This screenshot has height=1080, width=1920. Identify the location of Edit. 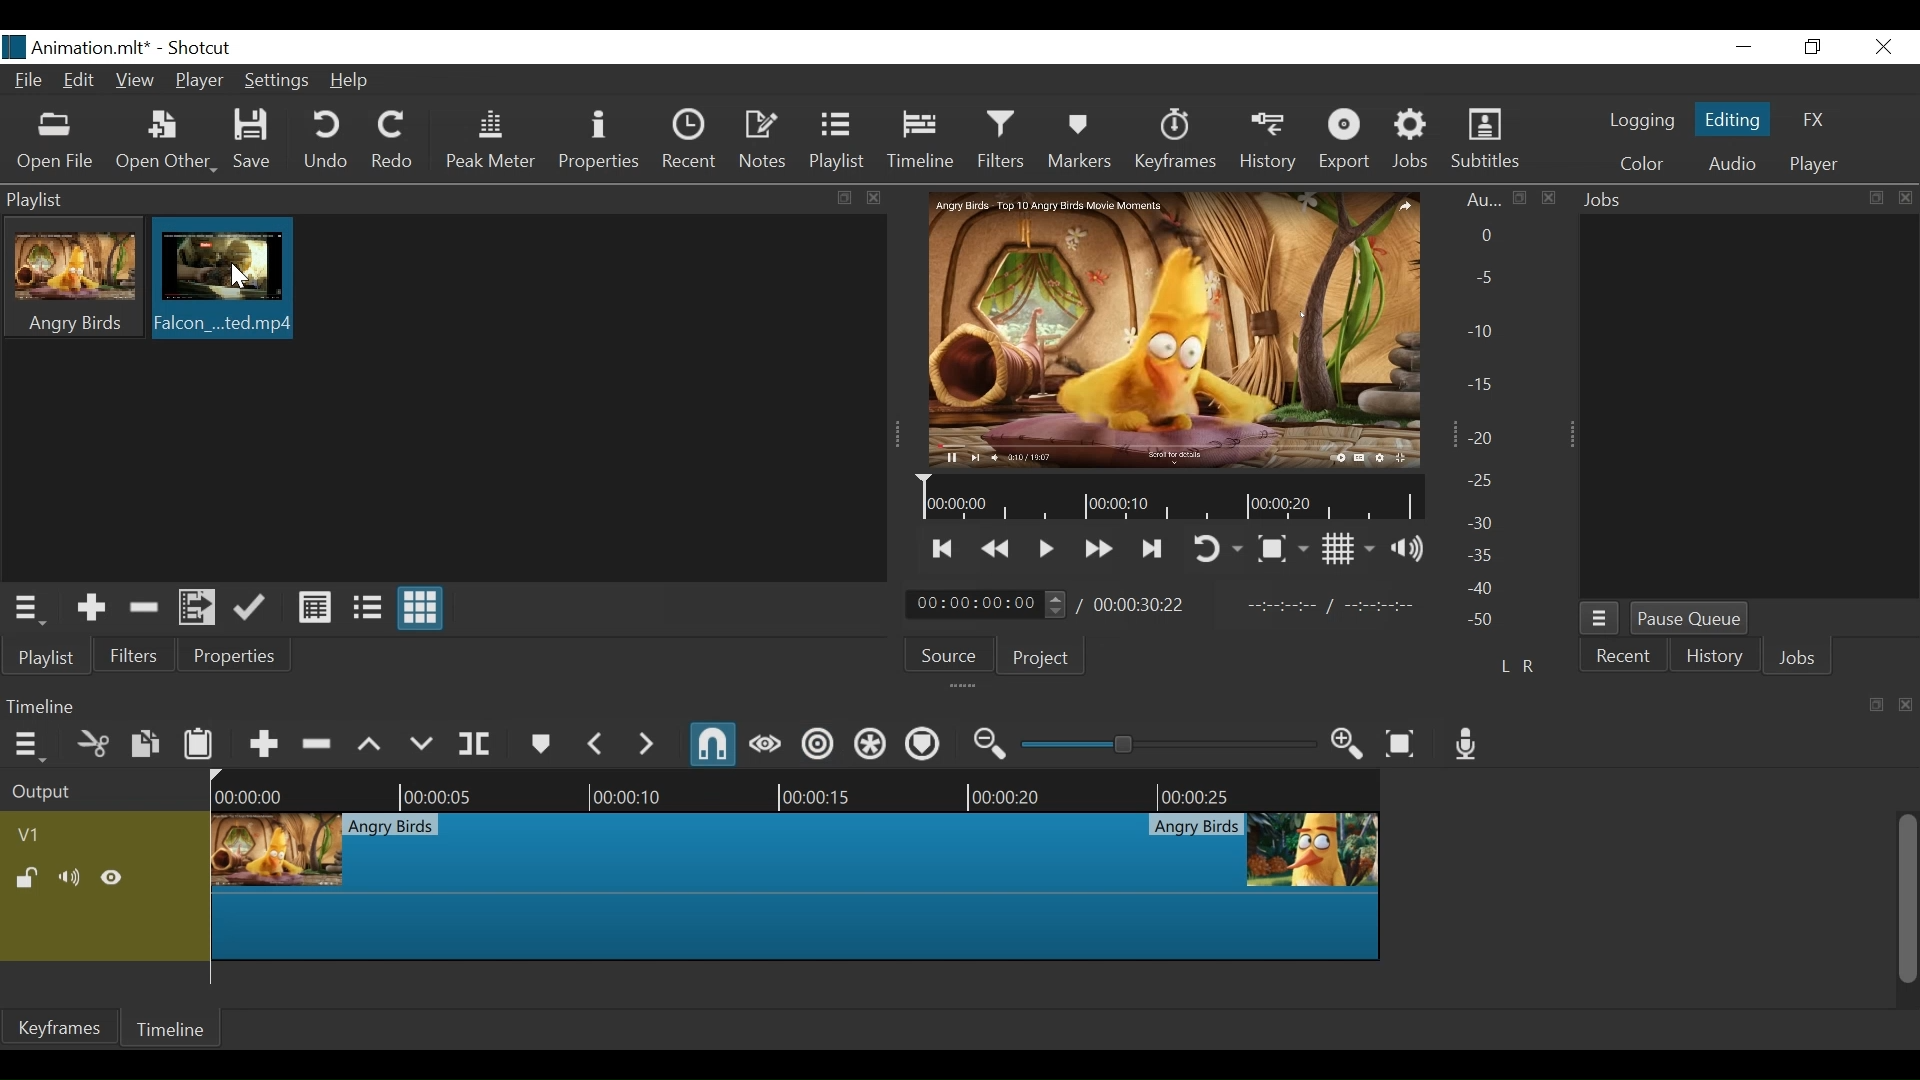
(80, 80).